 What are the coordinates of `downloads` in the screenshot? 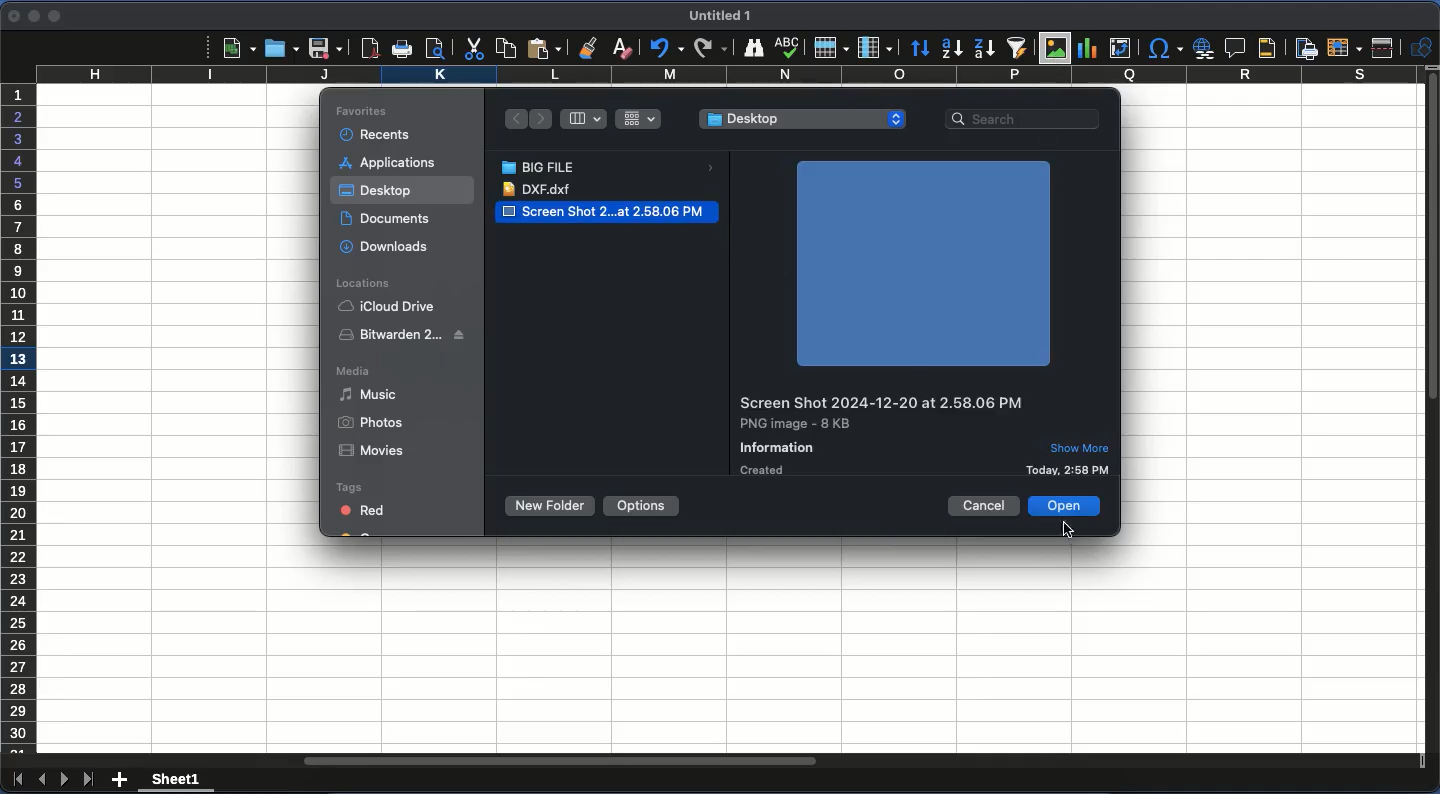 It's located at (389, 246).